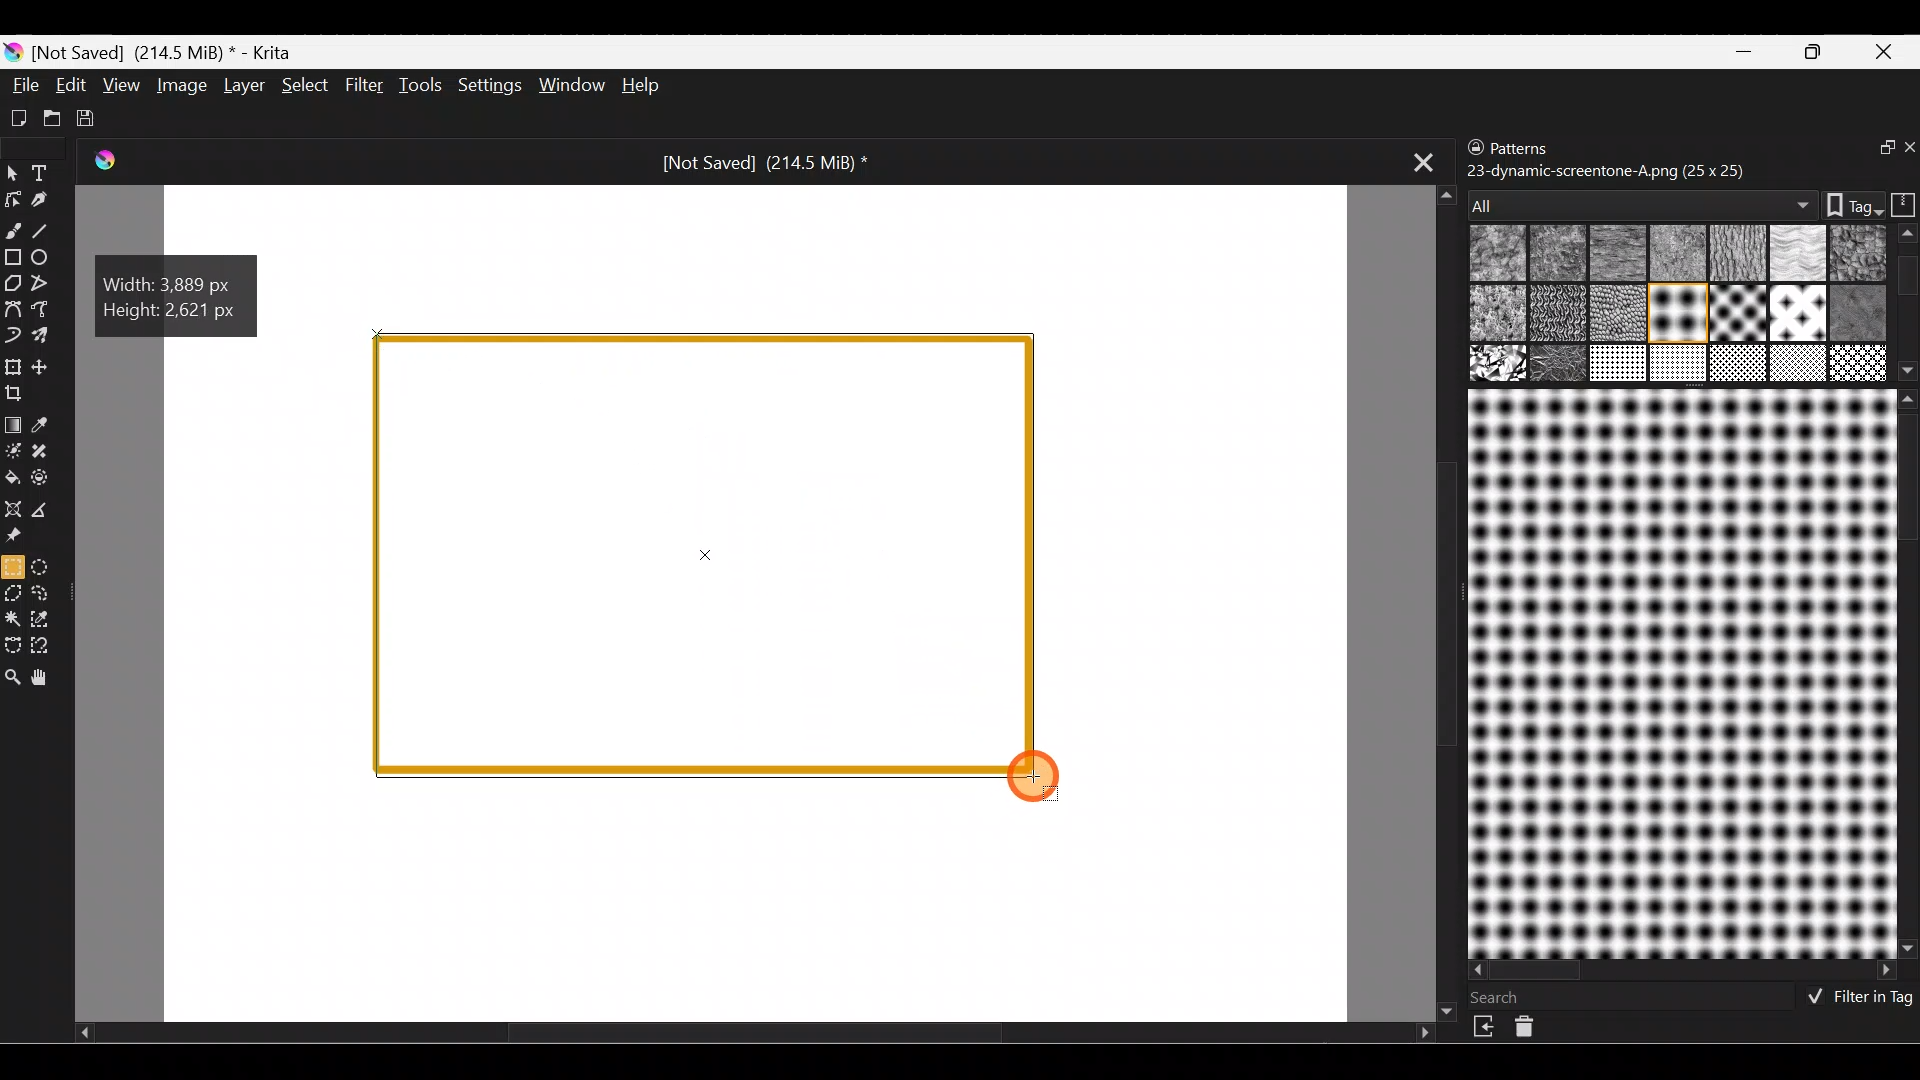  Describe the element at coordinates (1675, 316) in the screenshot. I see `10 drawed_dotted.png` at that location.